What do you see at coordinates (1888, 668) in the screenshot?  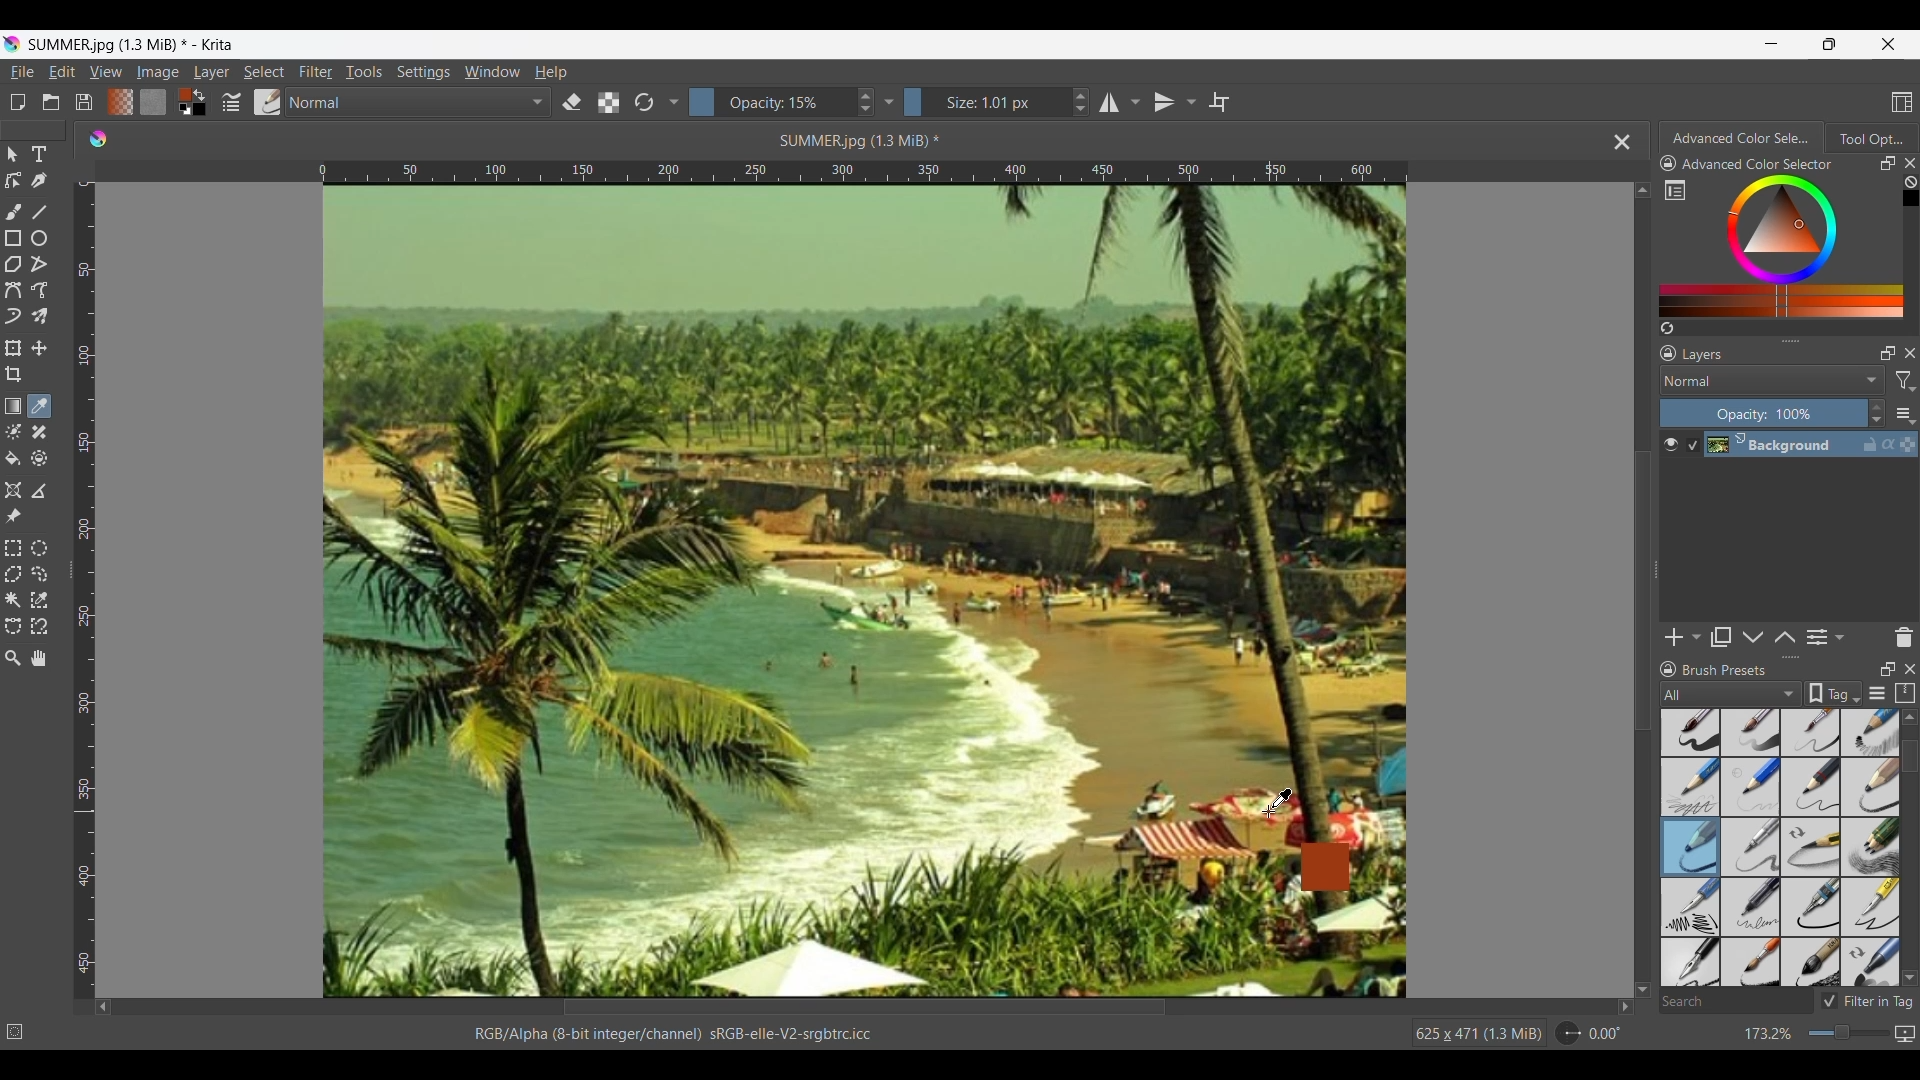 I see `Float` at bounding box center [1888, 668].